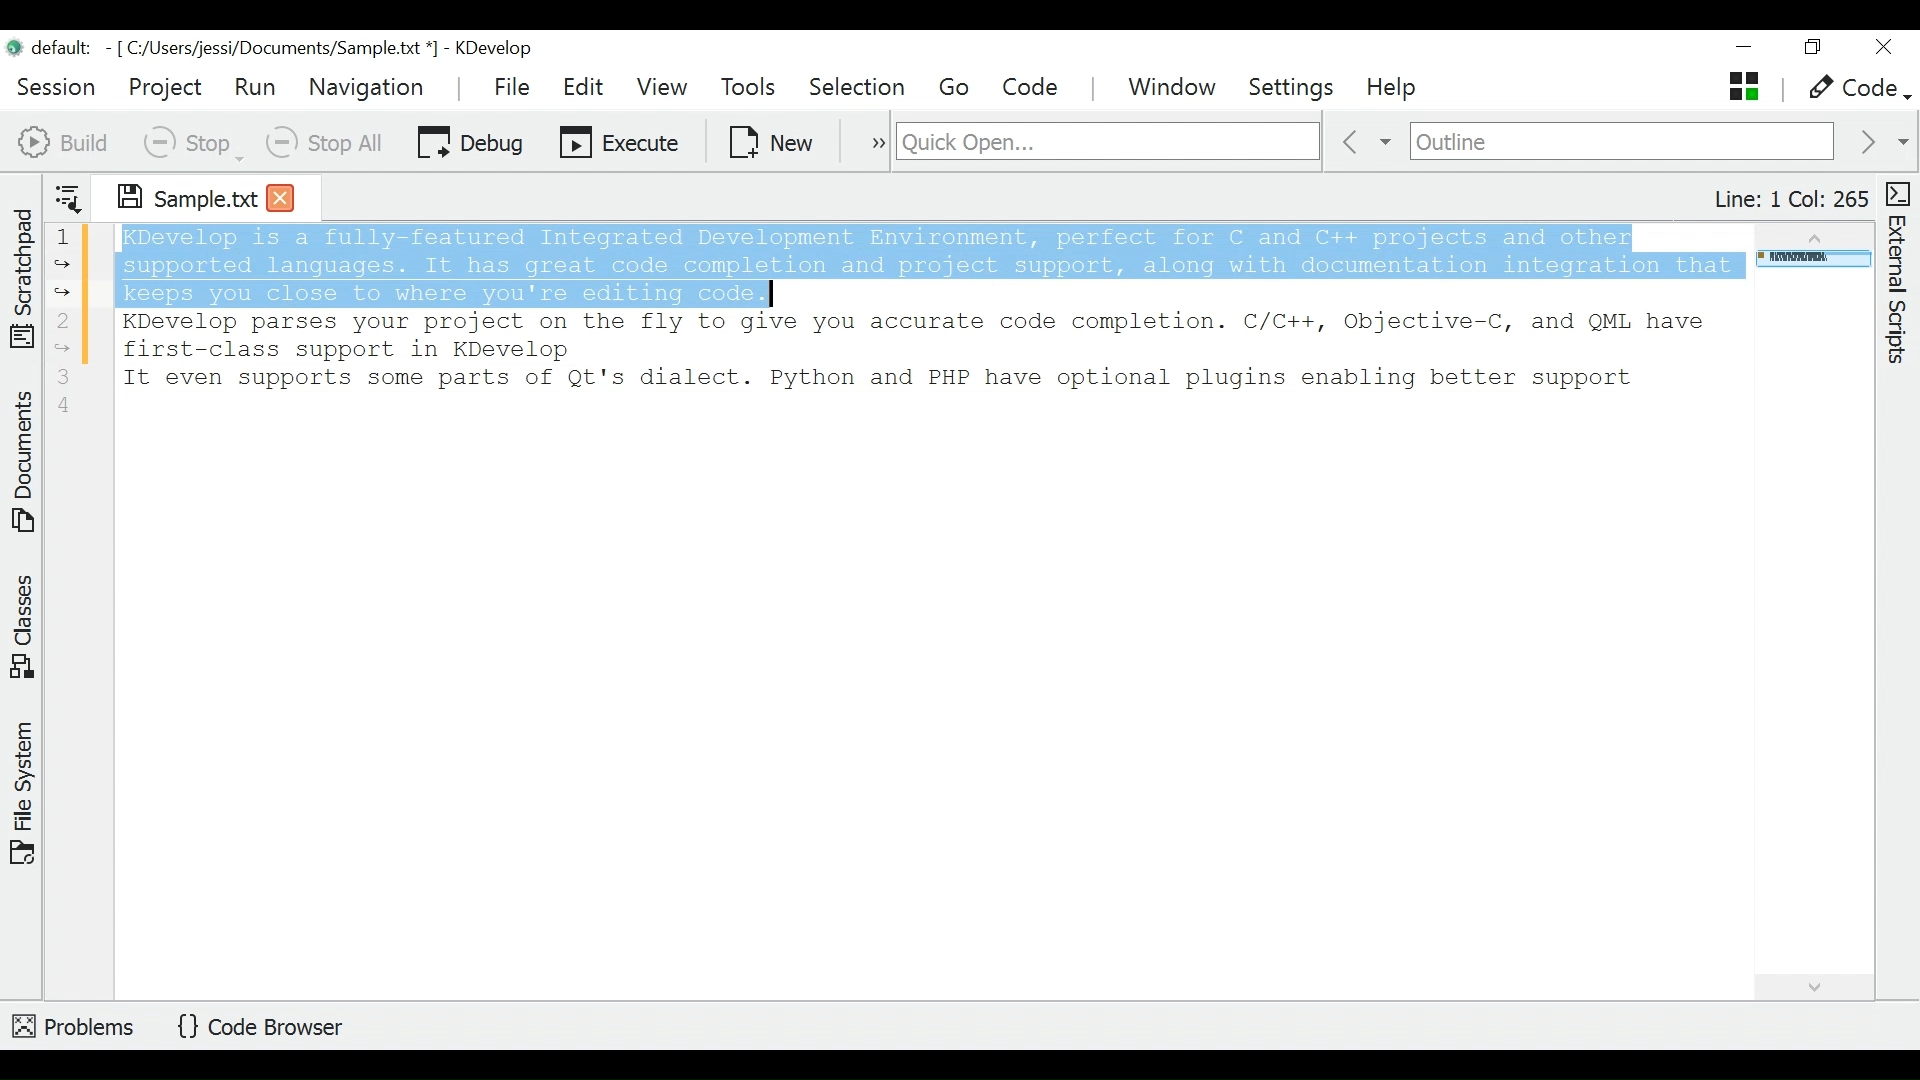 The height and width of the screenshot is (1080, 1920). I want to click on Debug, so click(470, 140).